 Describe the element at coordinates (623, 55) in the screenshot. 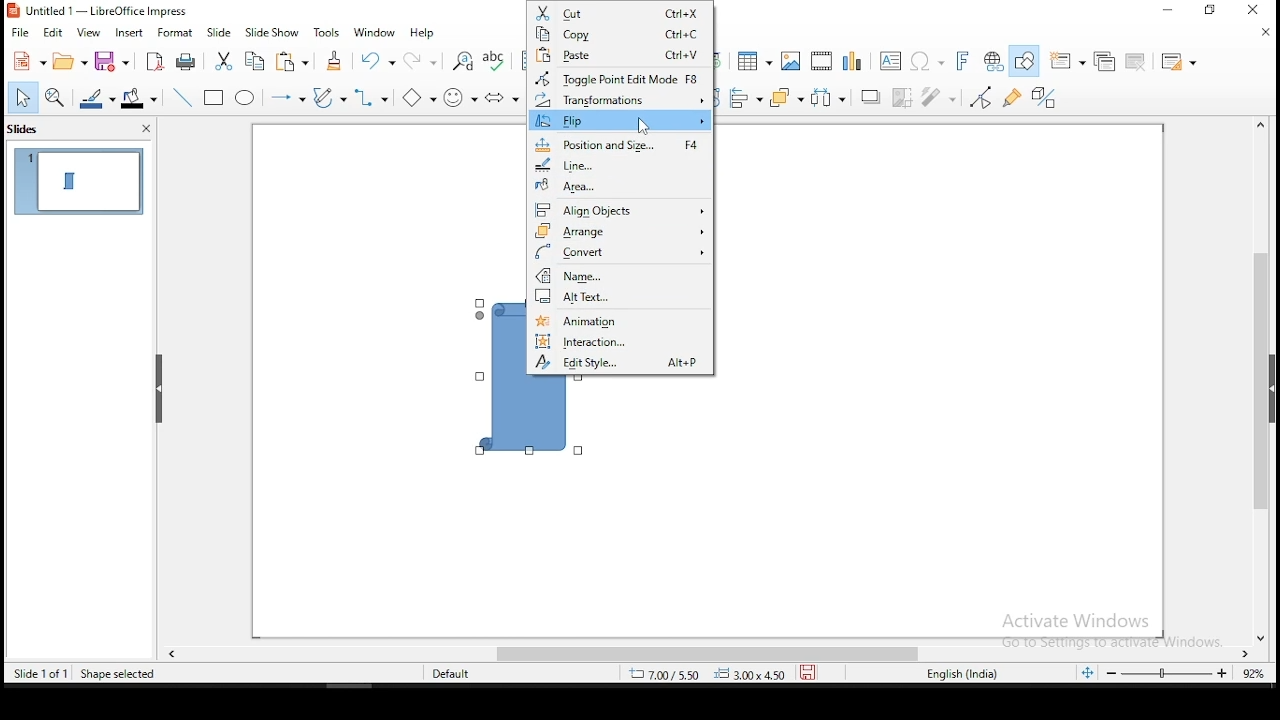

I see `paste` at that location.